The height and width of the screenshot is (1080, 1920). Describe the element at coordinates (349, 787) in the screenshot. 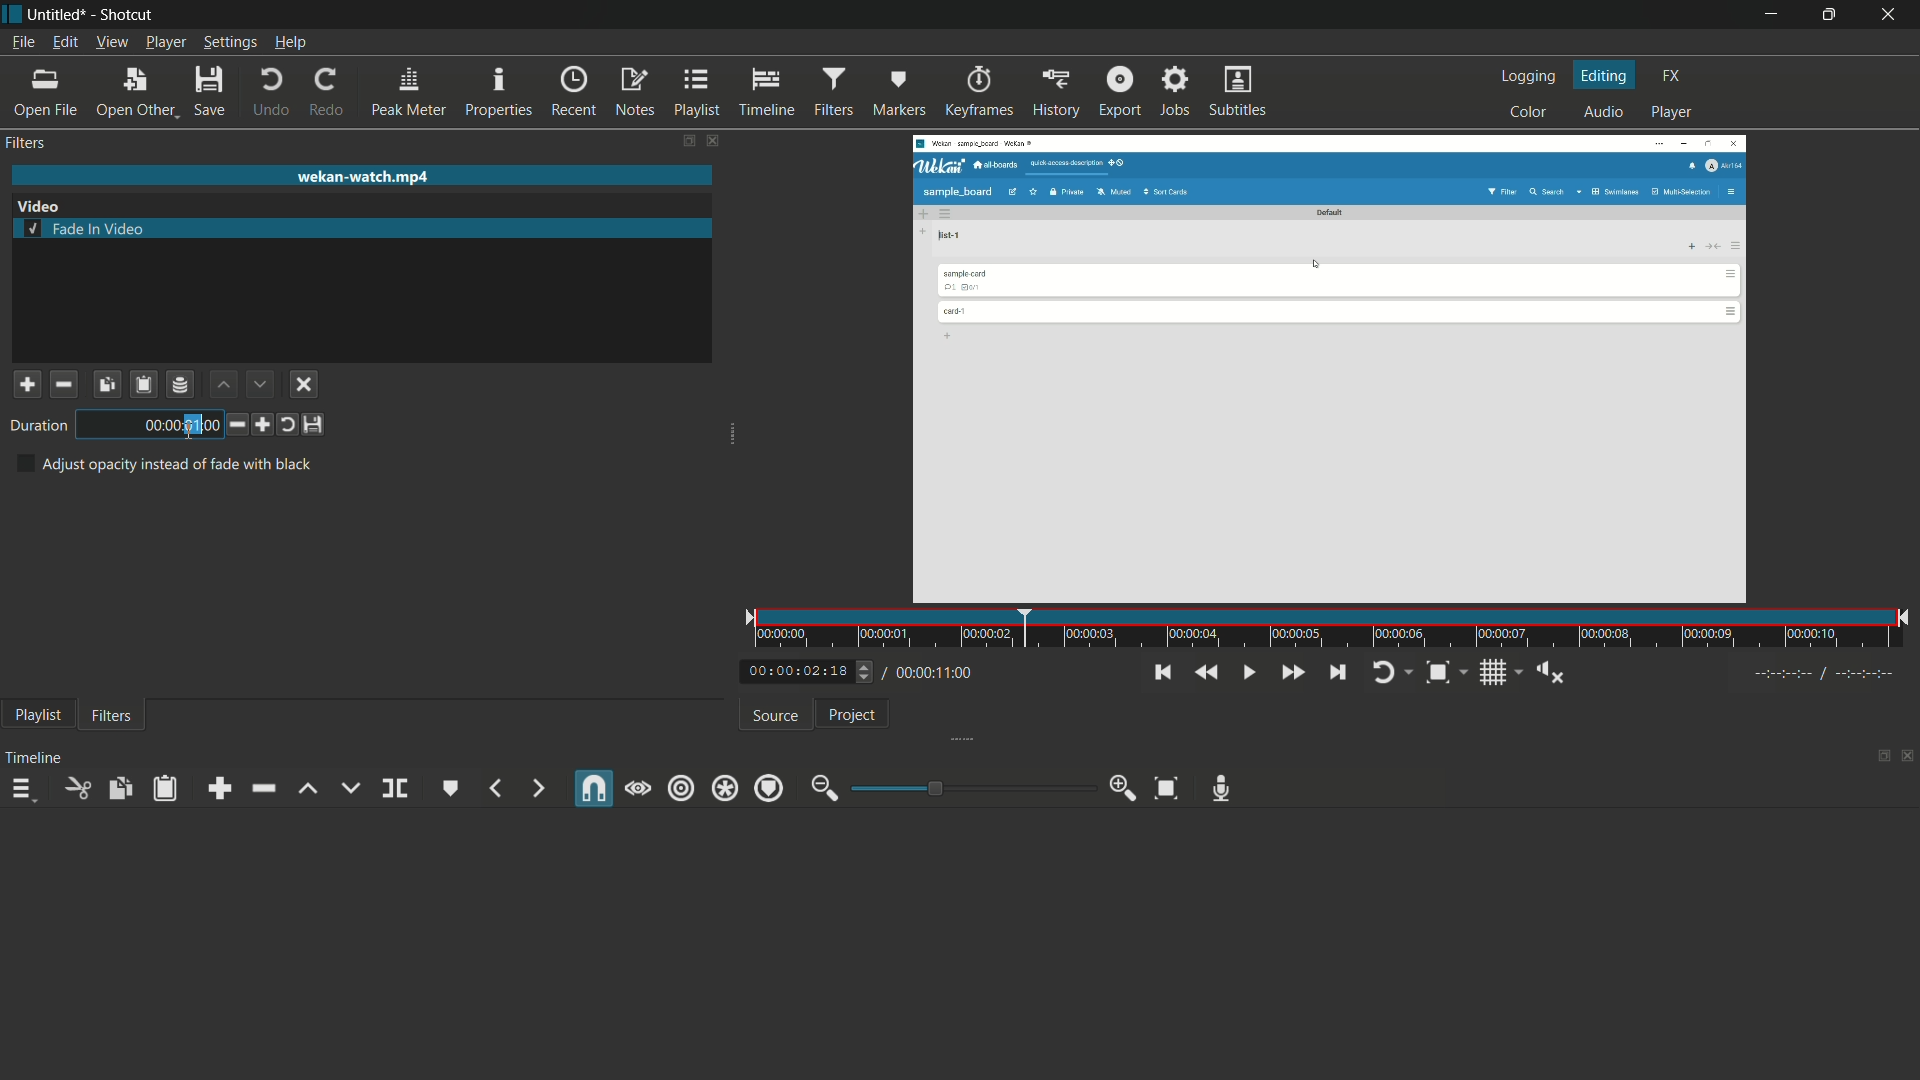

I see `overwrite` at that location.